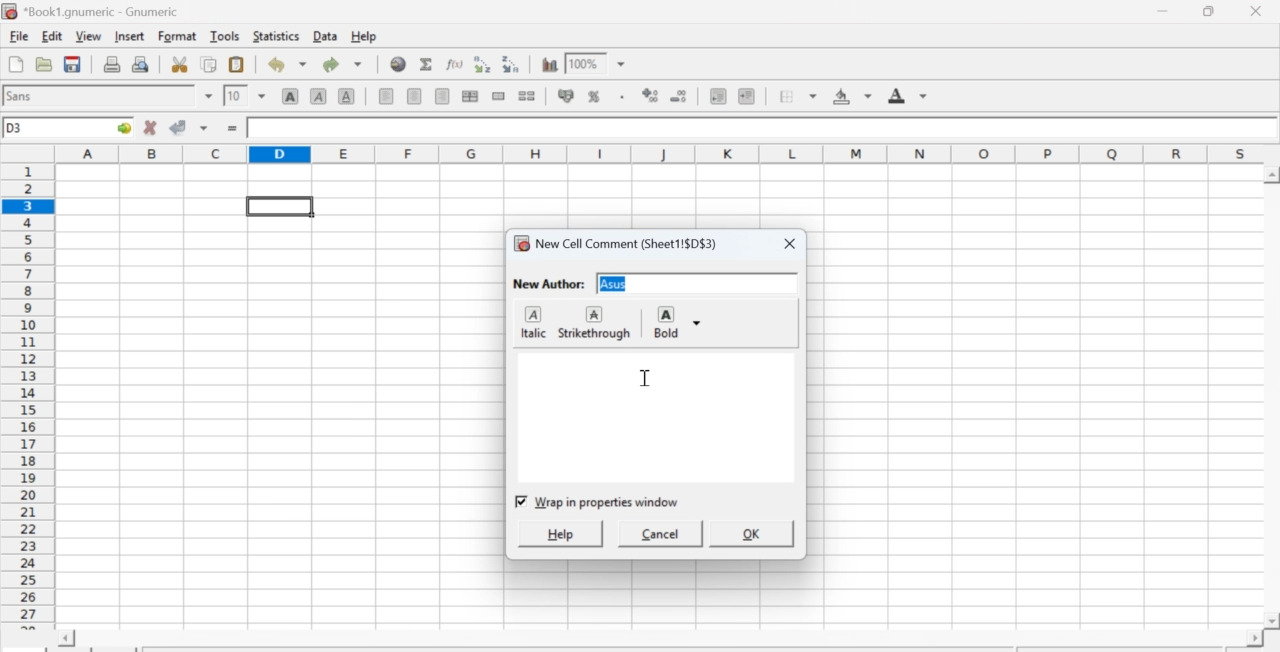  I want to click on Create new workbook, so click(13, 65).